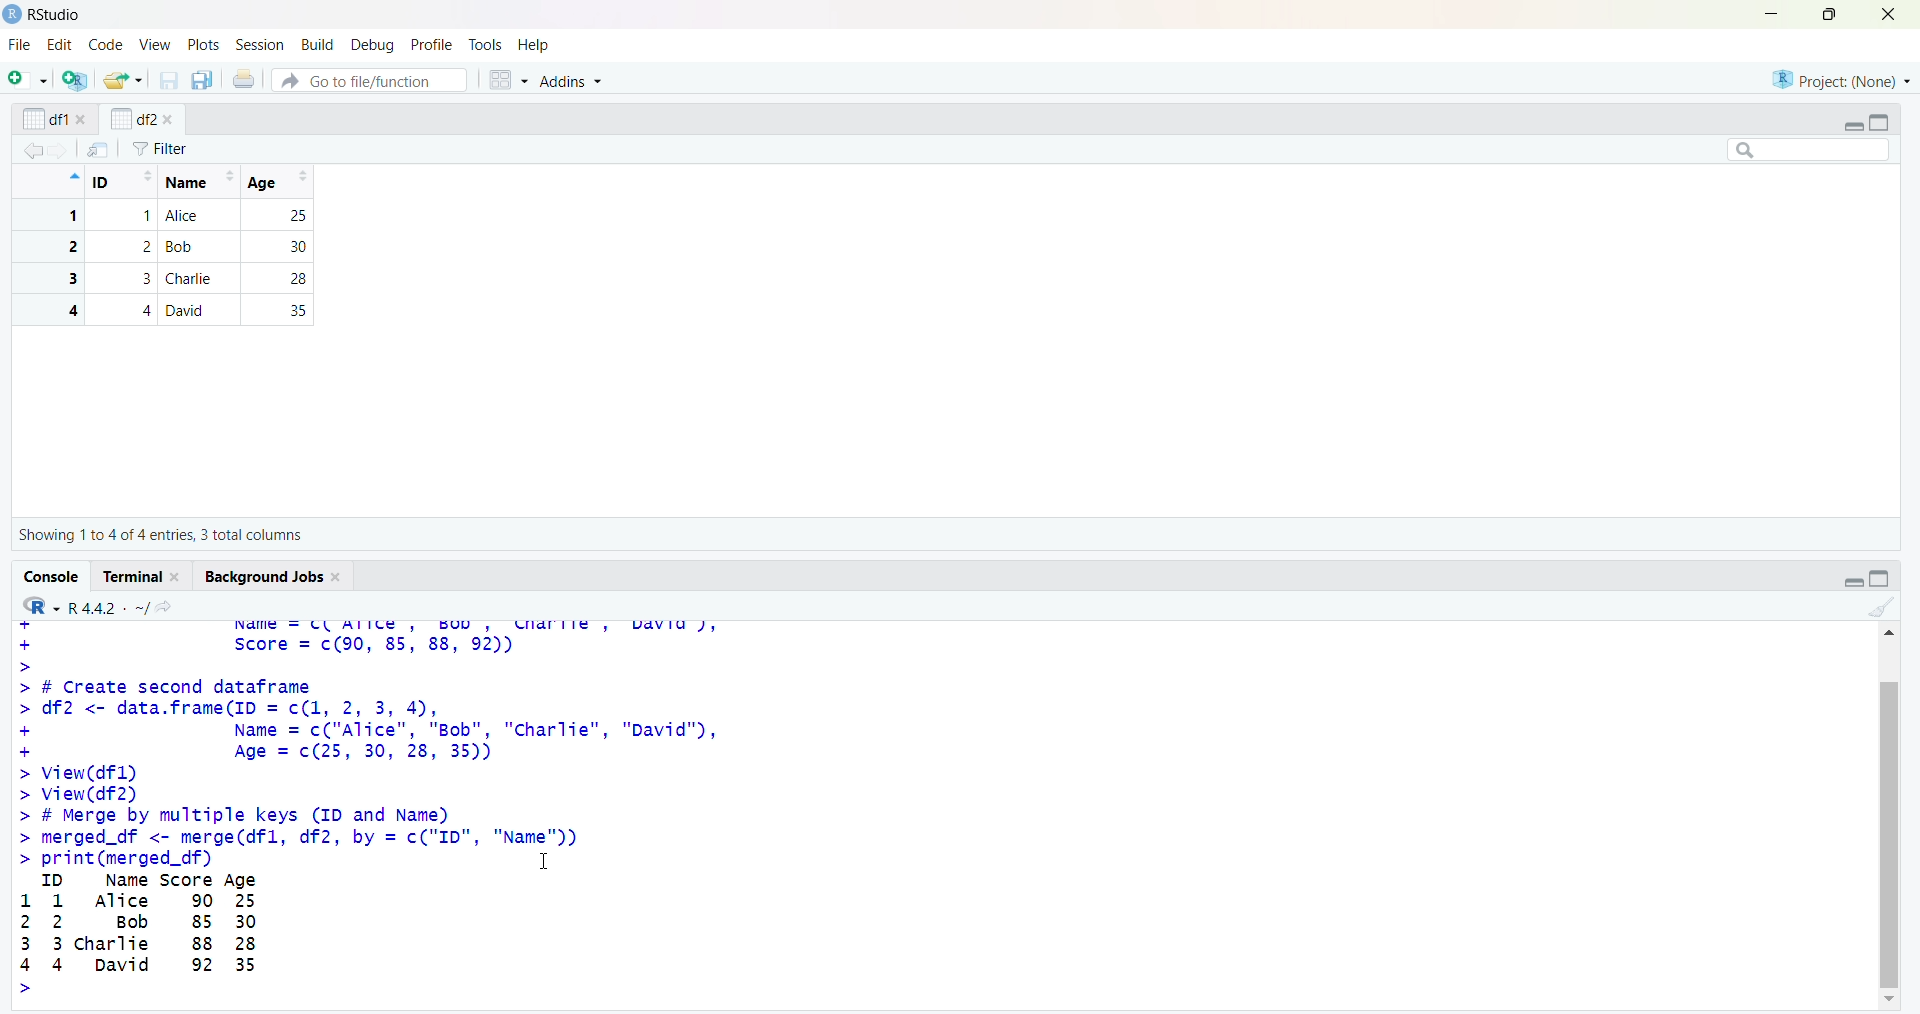  I want to click on logo, so click(14, 15).